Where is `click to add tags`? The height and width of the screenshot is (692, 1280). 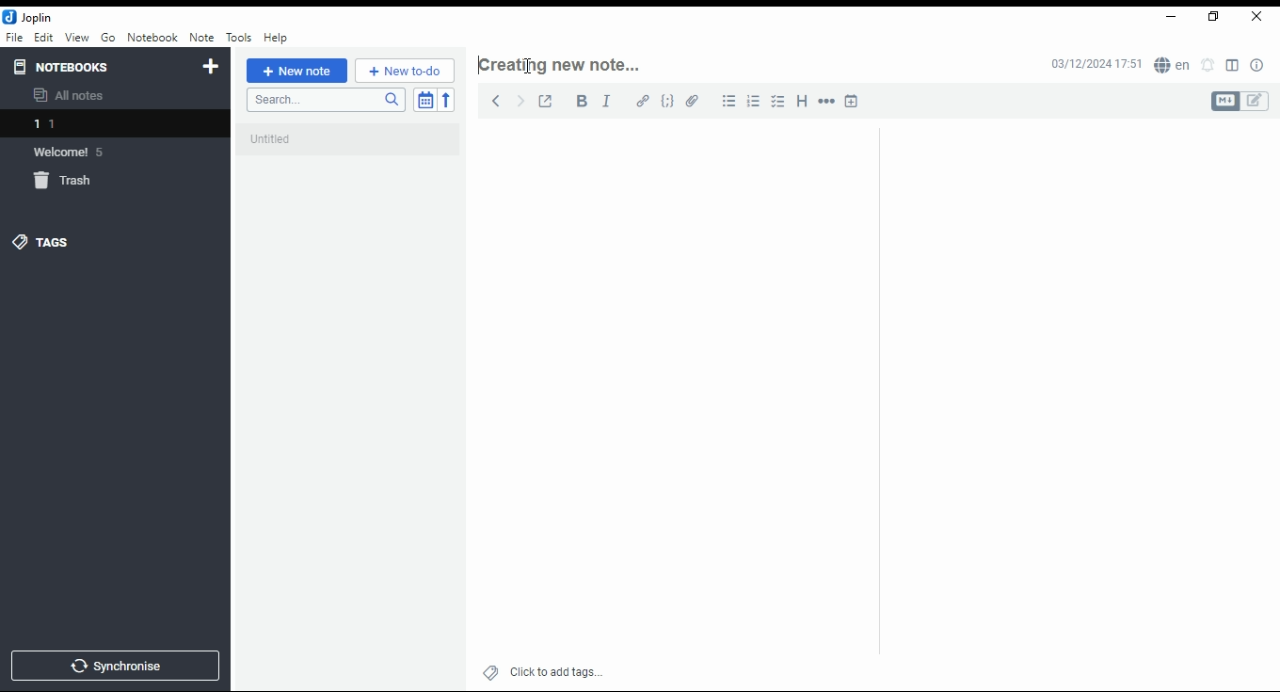 click to add tags is located at coordinates (554, 671).